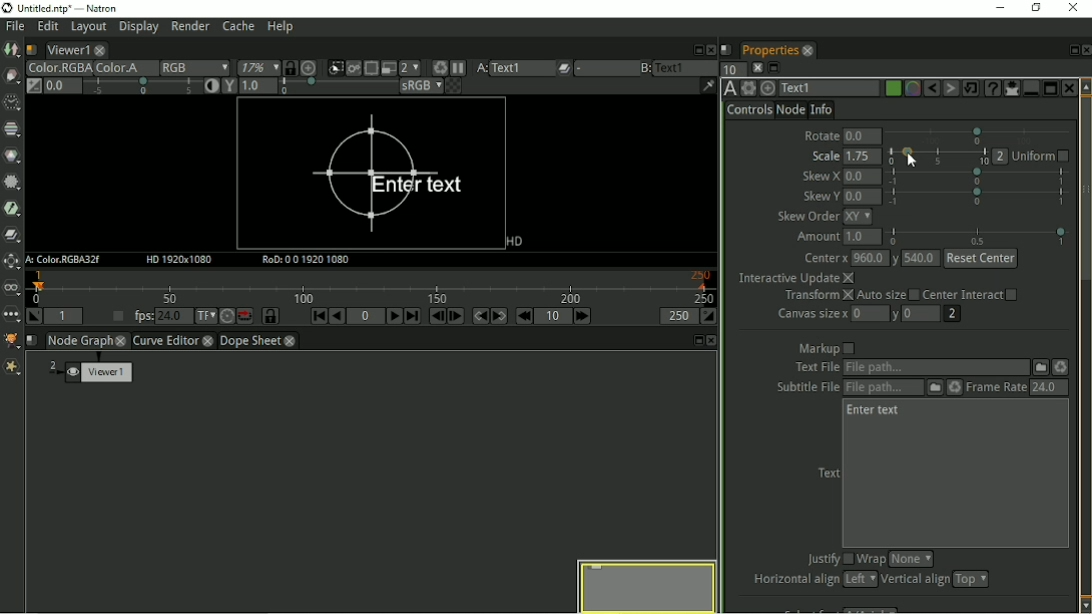 The image size is (1092, 614). I want to click on Synchronize, so click(289, 67).